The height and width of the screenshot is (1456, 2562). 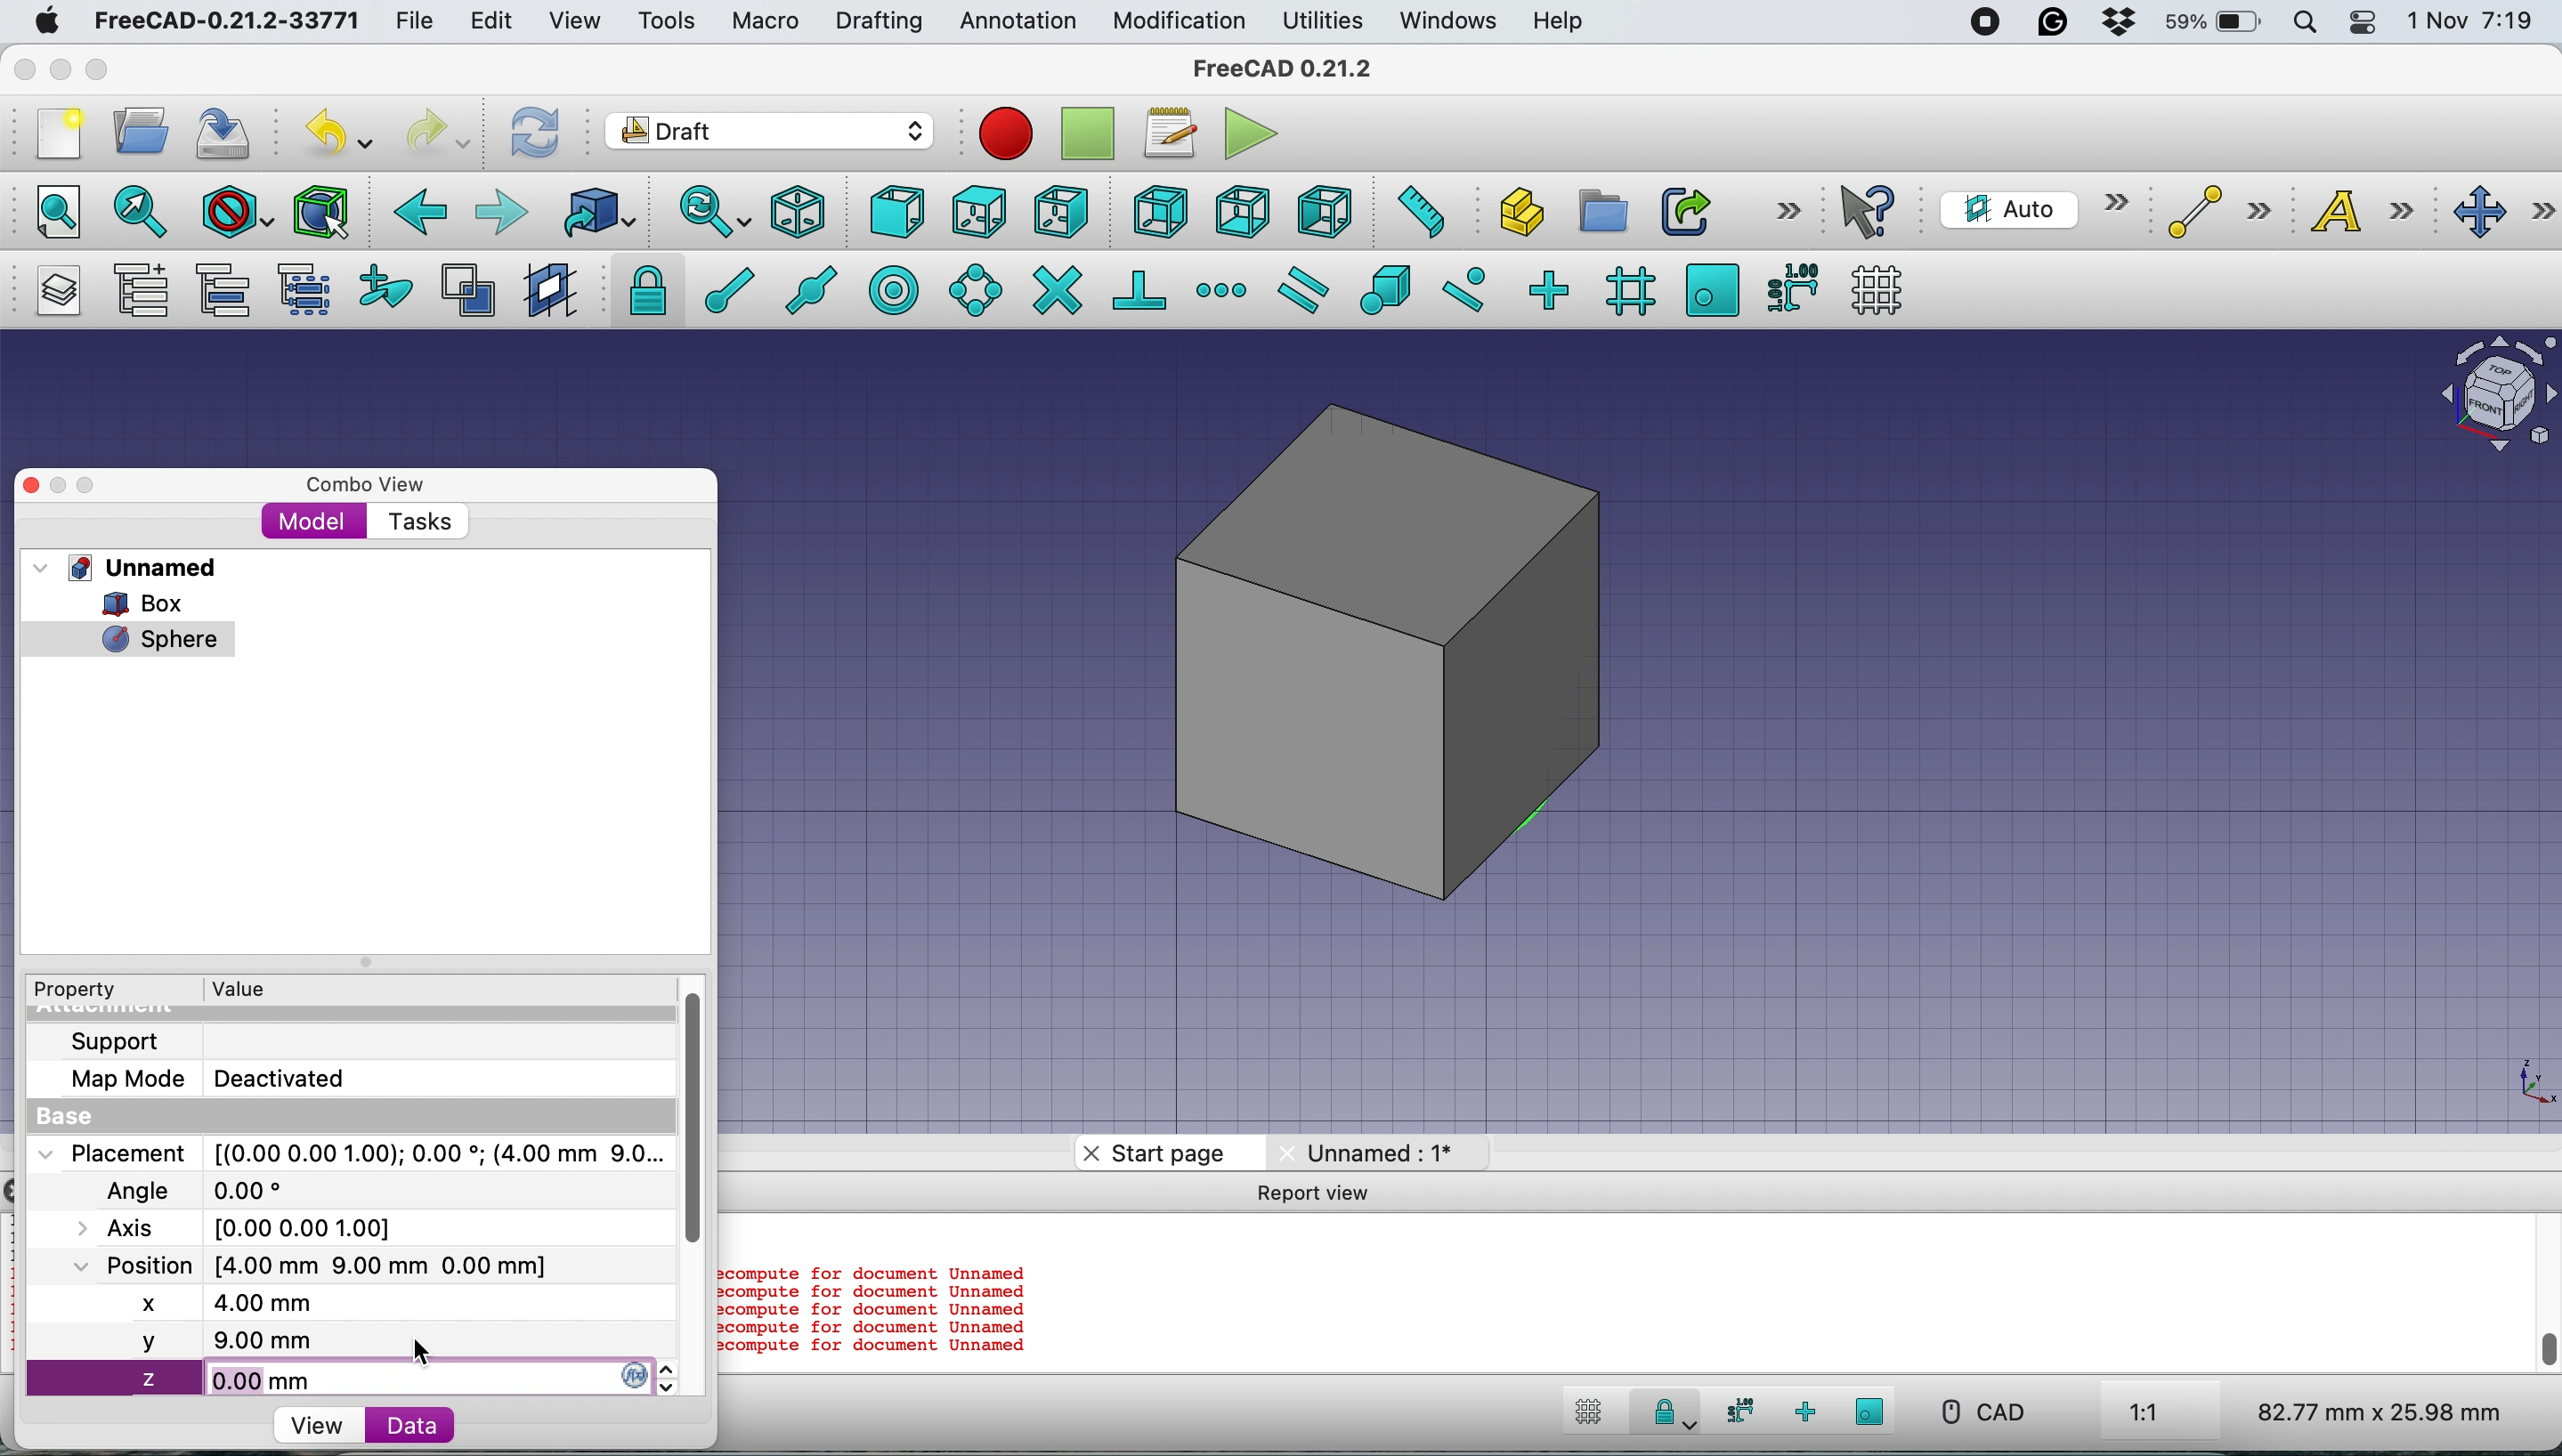 I want to click on text, so click(x=2374, y=210).